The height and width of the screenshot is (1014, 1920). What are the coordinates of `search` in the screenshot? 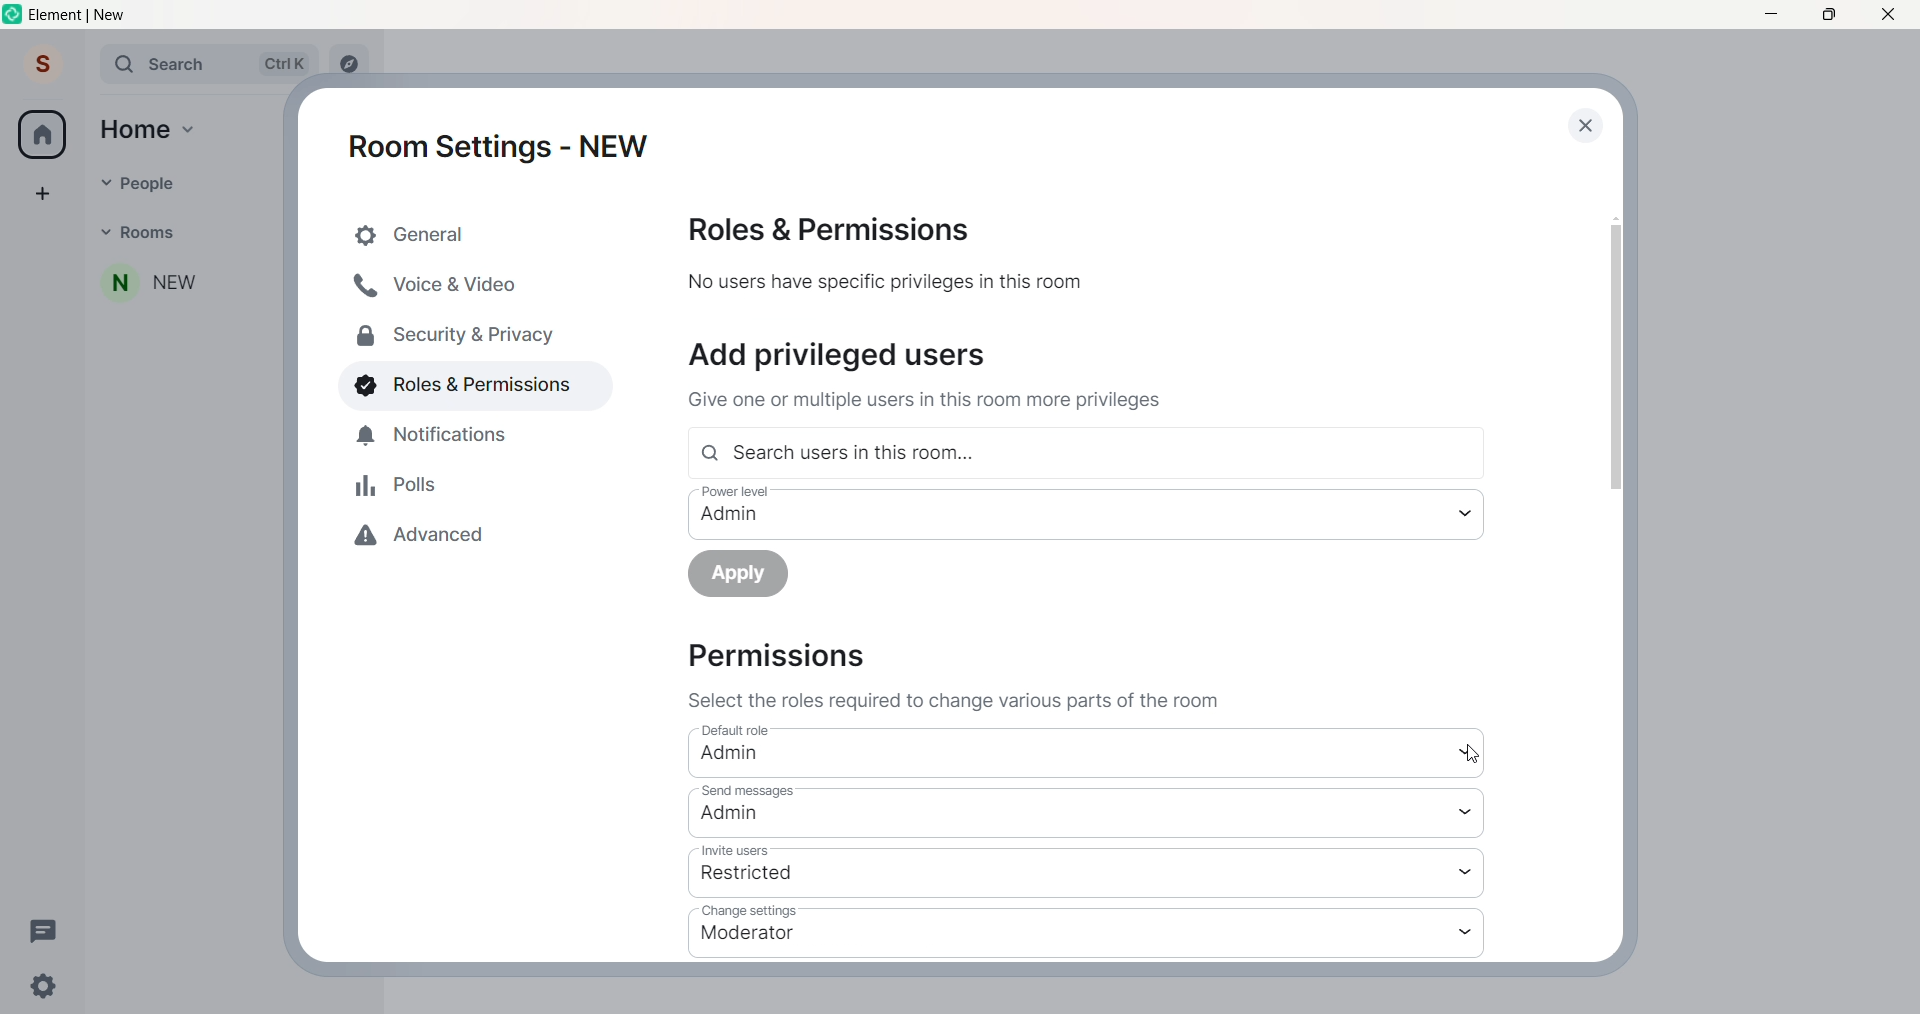 It's located at (198, 62).